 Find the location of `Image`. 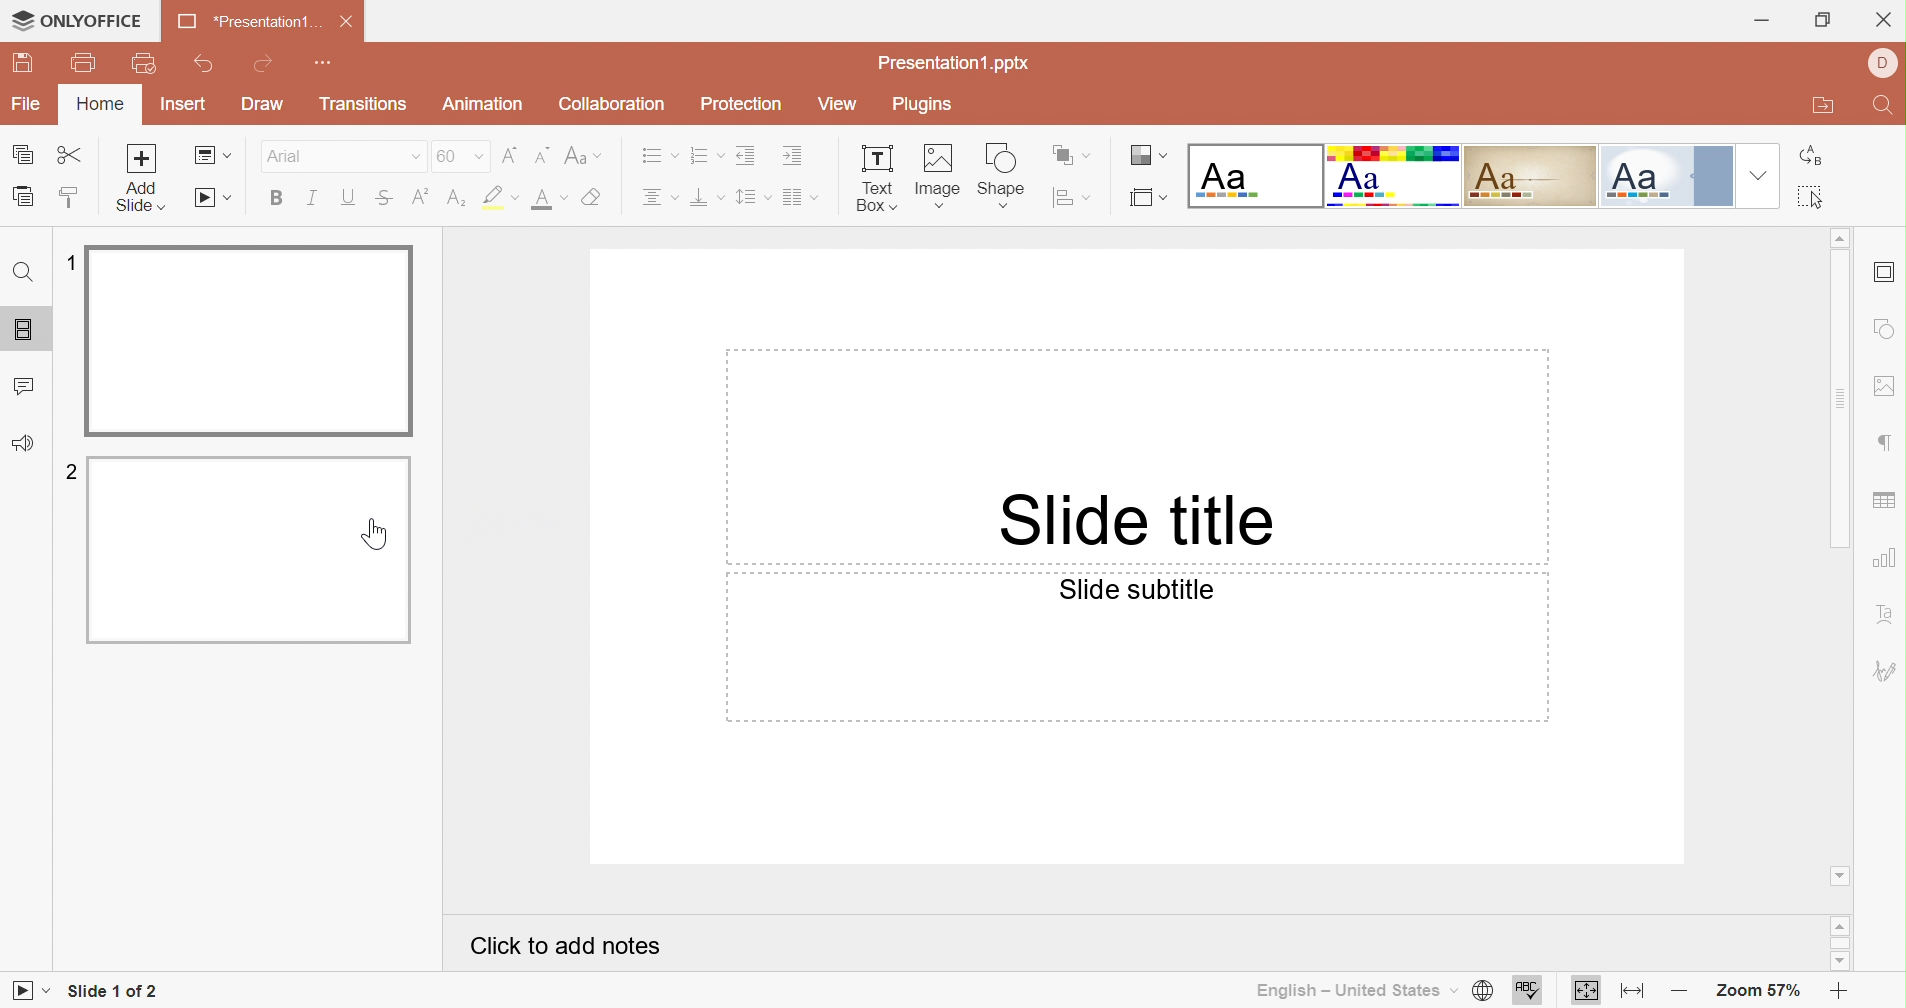

Image is located at coordinates (941, 174).